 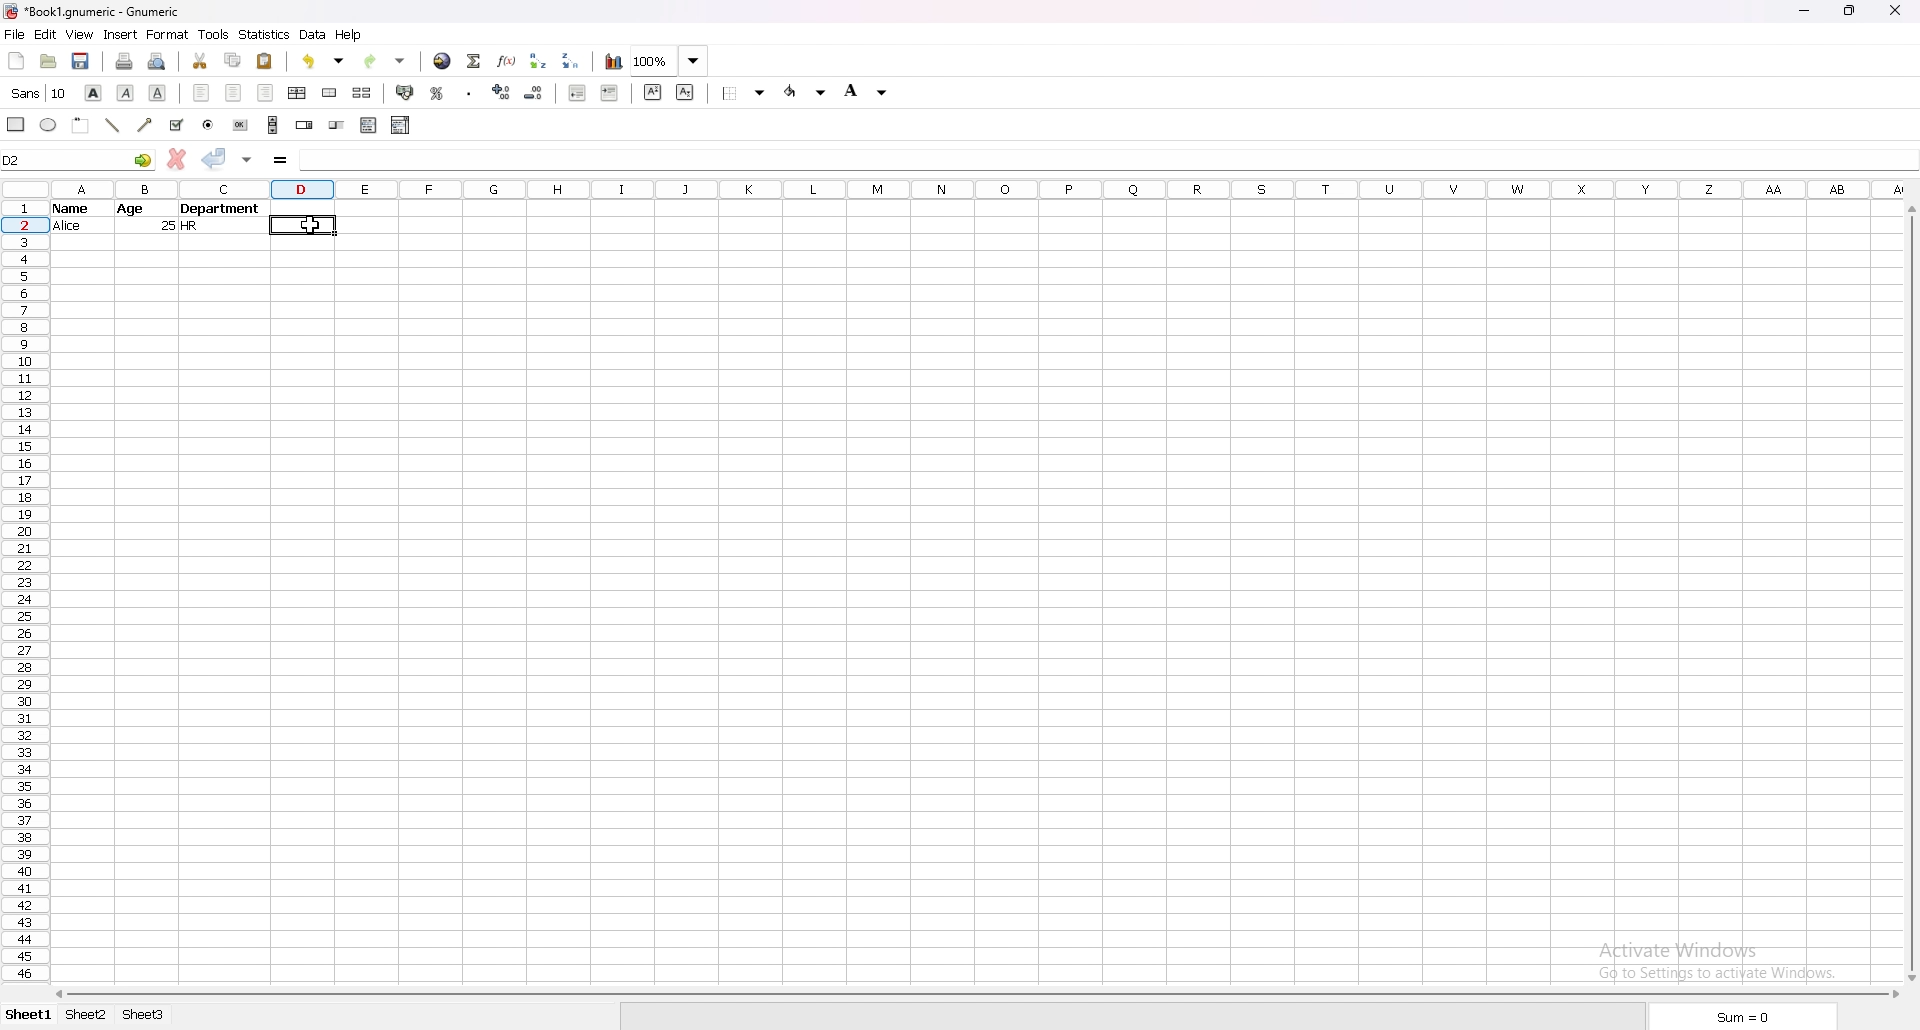 What do you see at coordinates (113, 124) in the screenshot?
I see `line` at bounding box center [113, 124].